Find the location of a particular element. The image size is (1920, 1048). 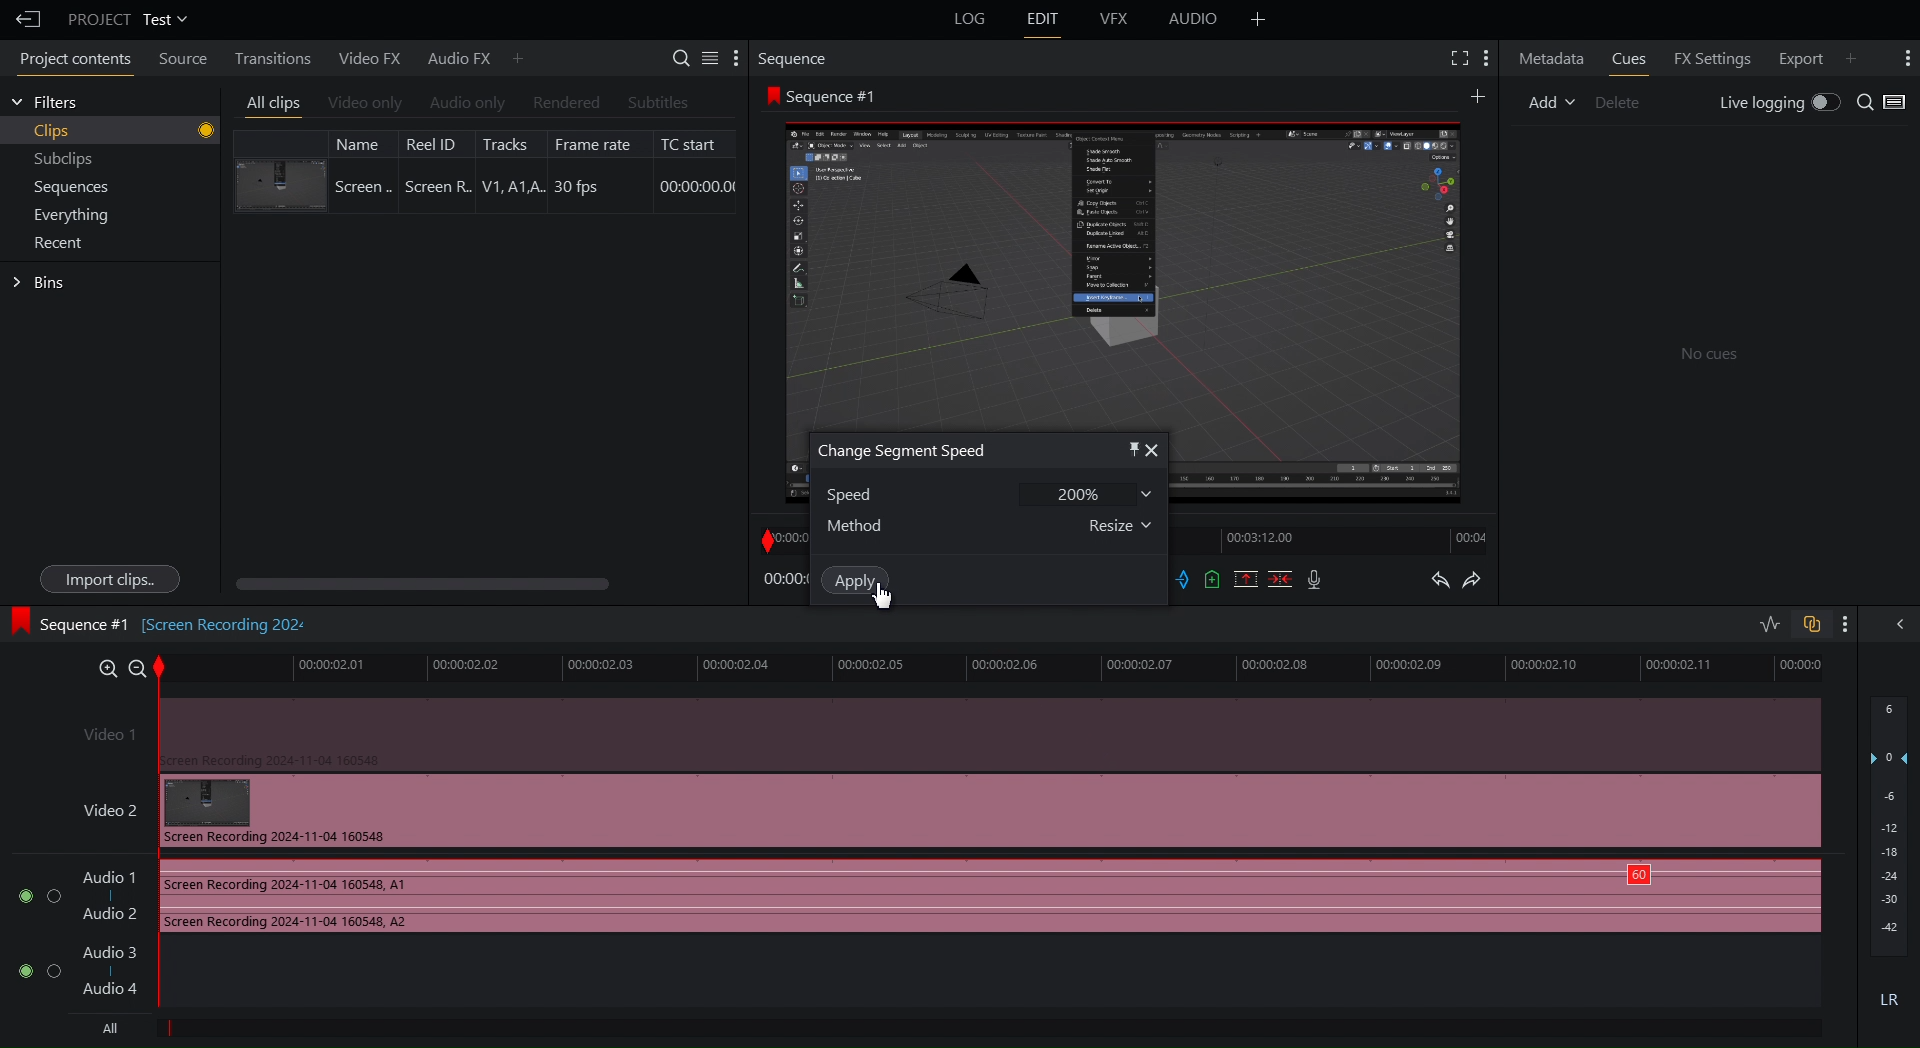

Redo is located at coordinates (1482, 582).